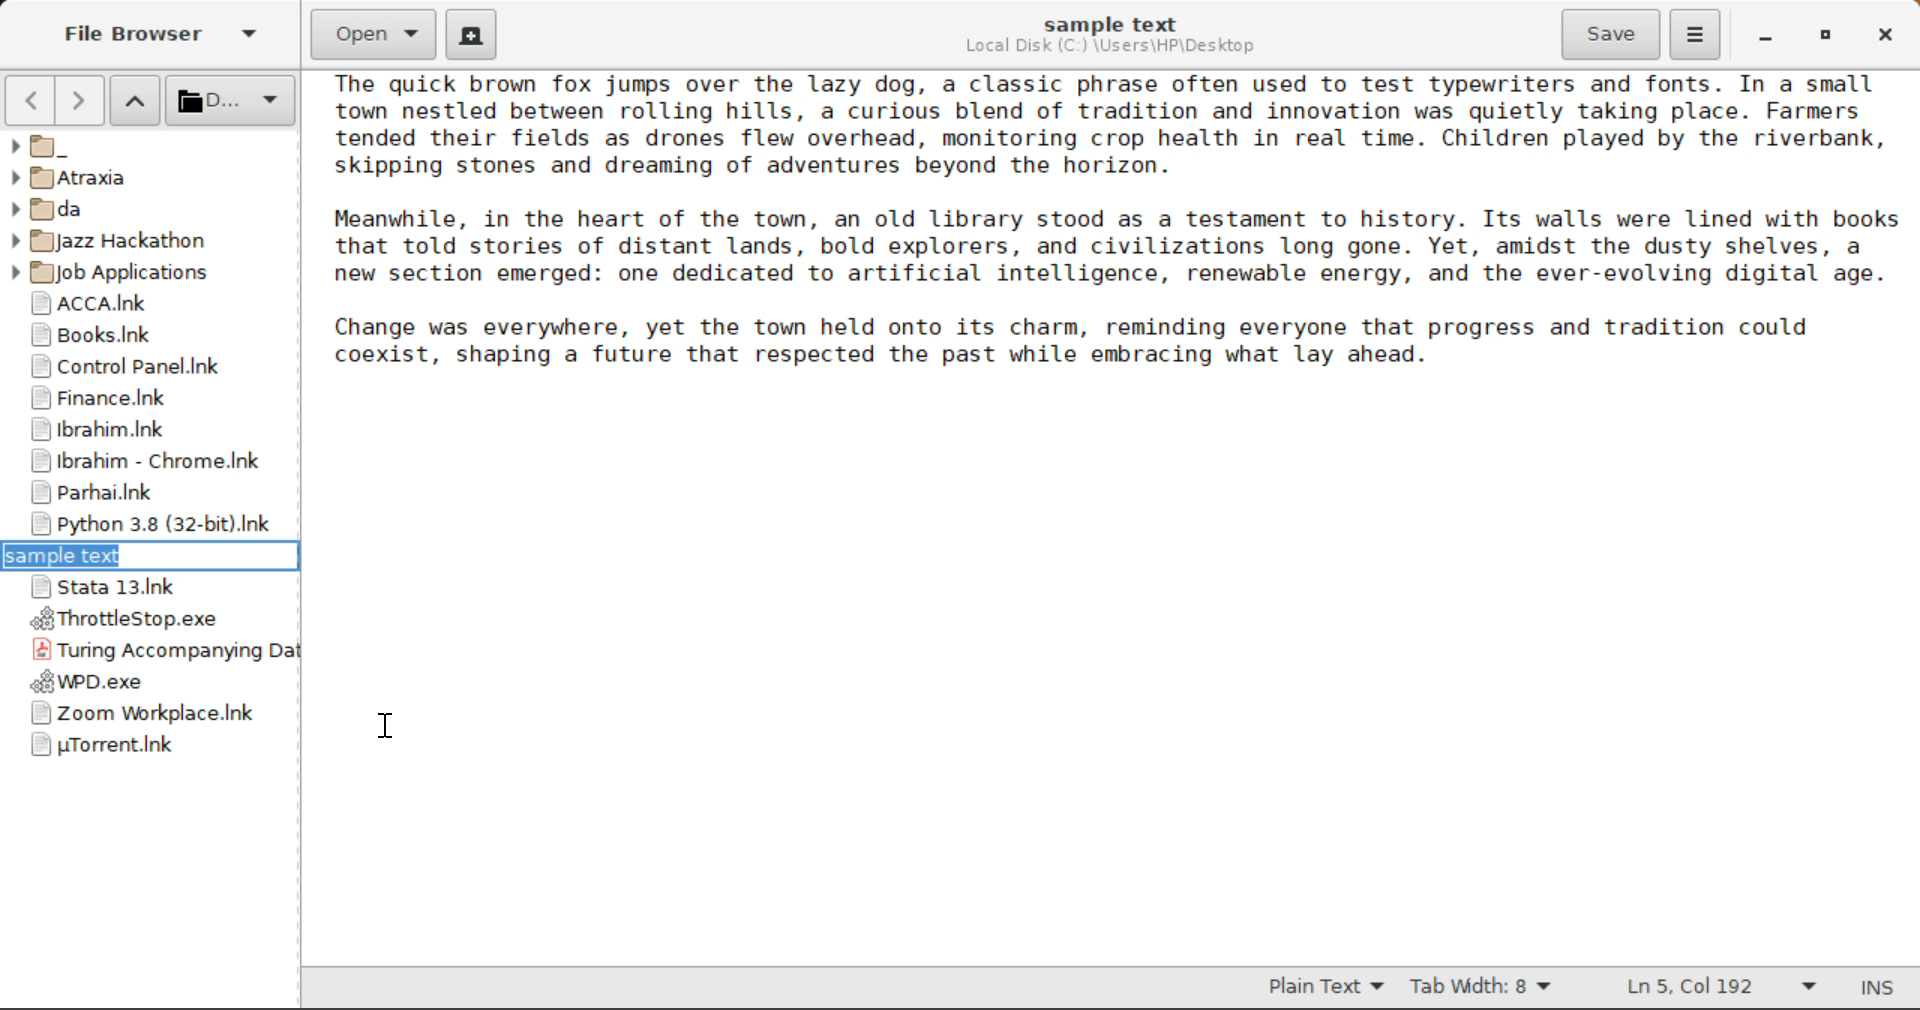 Image resolution: width=1920 pixels, height=1010 pixels. I want to click on Finance Folder Shortcut Link, so click(145, 399).